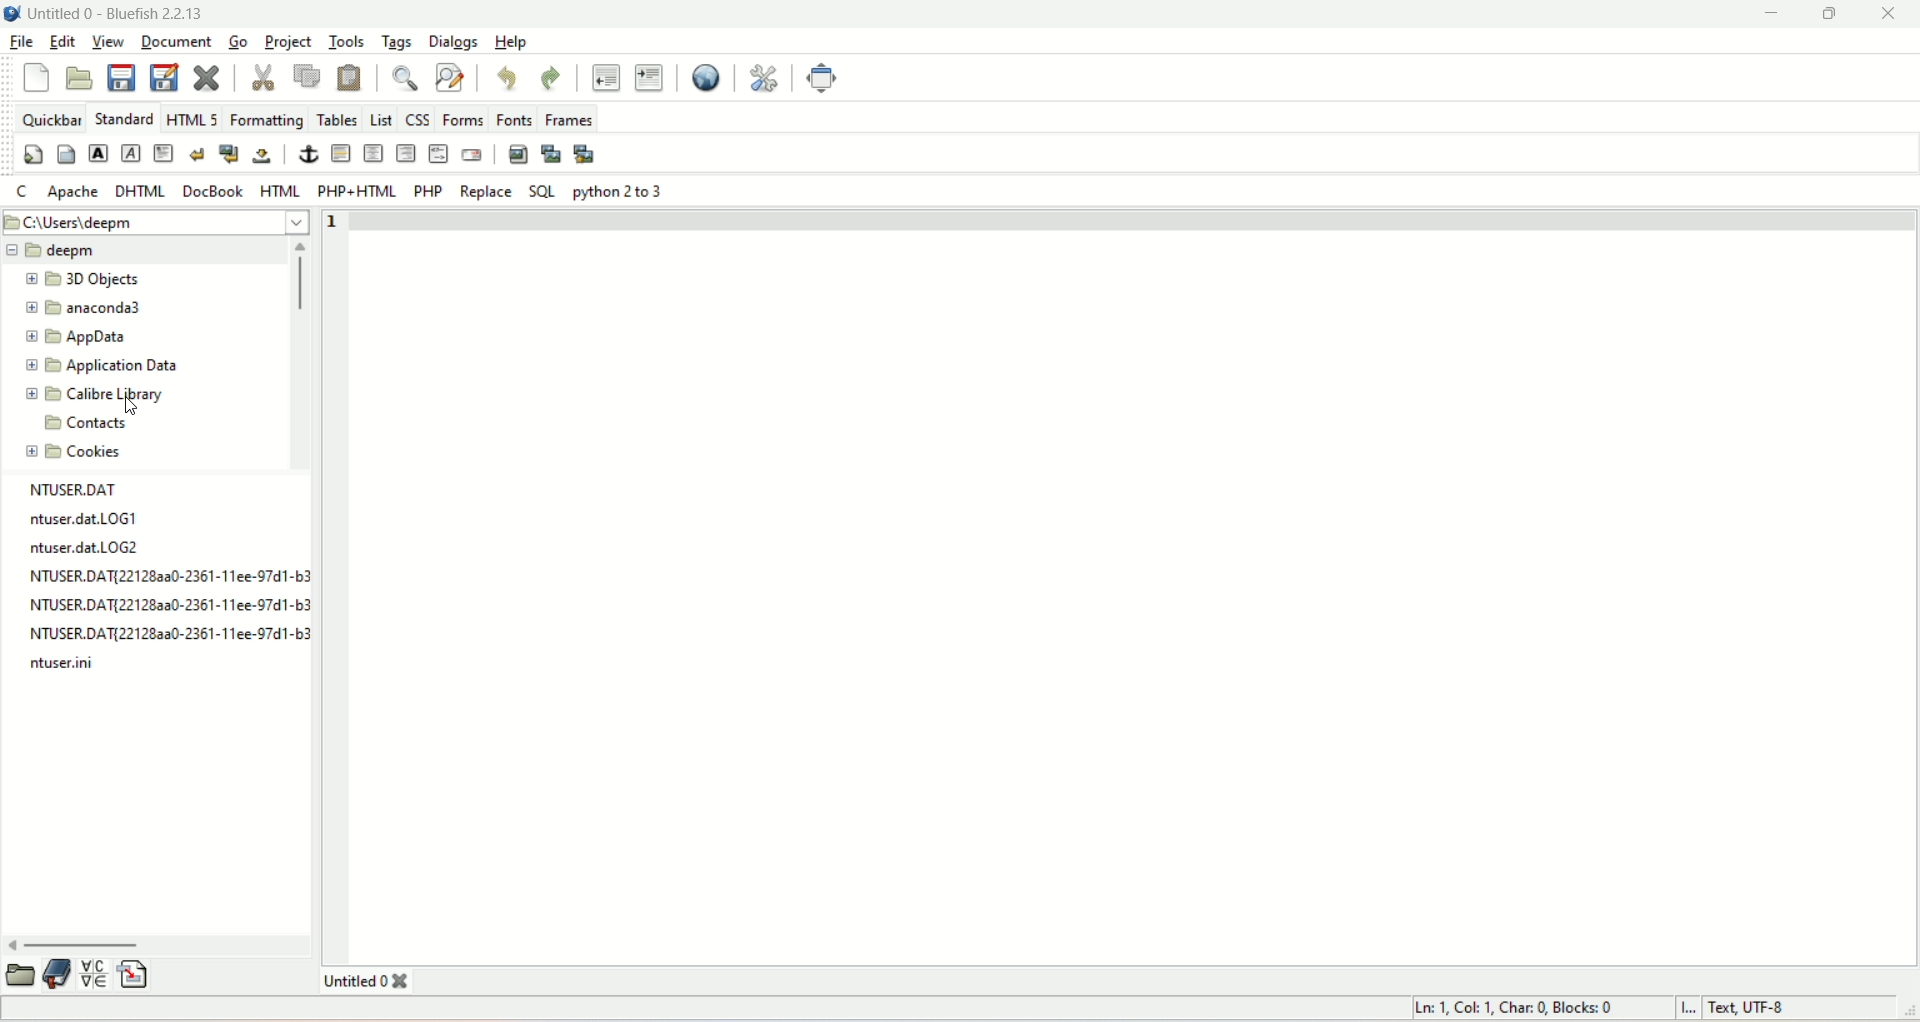  I want to click on insert file, so click(135, 973).